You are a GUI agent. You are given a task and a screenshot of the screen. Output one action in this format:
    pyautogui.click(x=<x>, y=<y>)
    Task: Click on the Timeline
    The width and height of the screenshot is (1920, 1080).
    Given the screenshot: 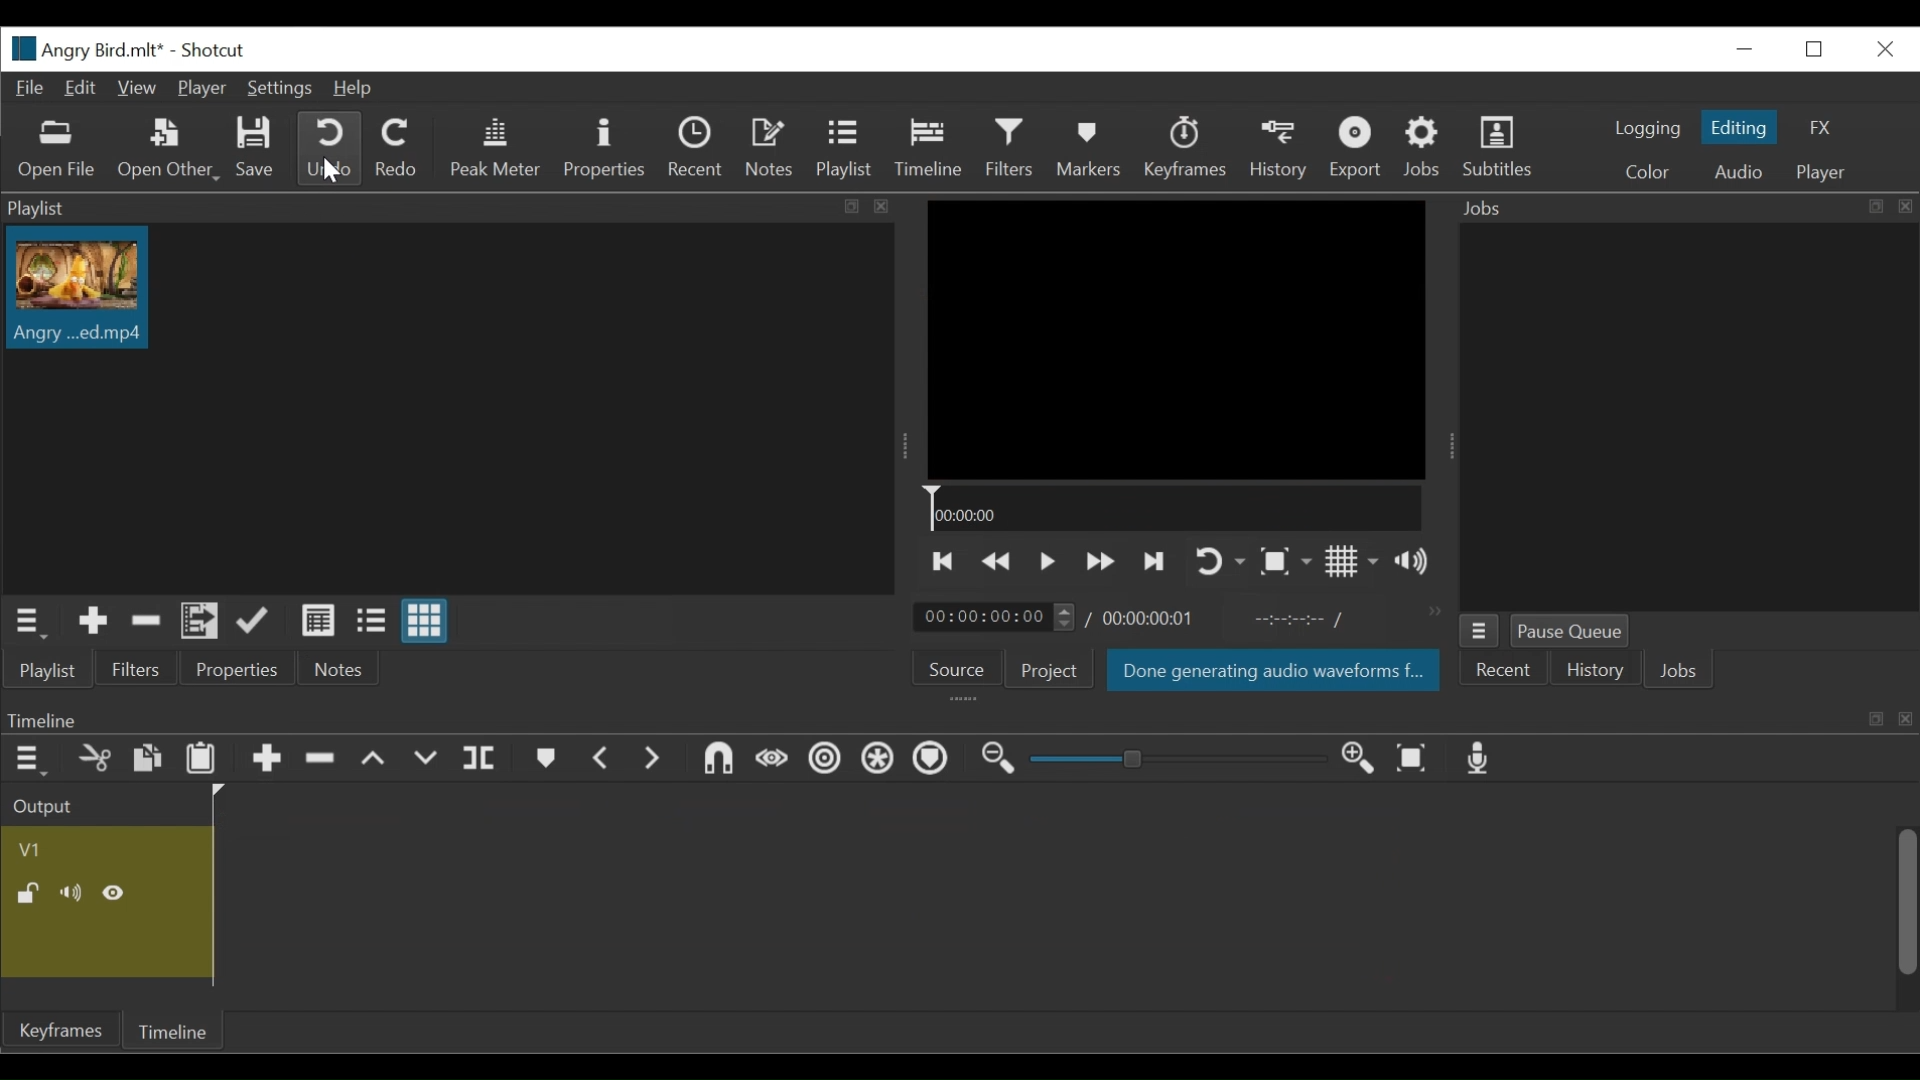 What is the action you would take?
    pyautogui.click(x=1047, y=901)
    